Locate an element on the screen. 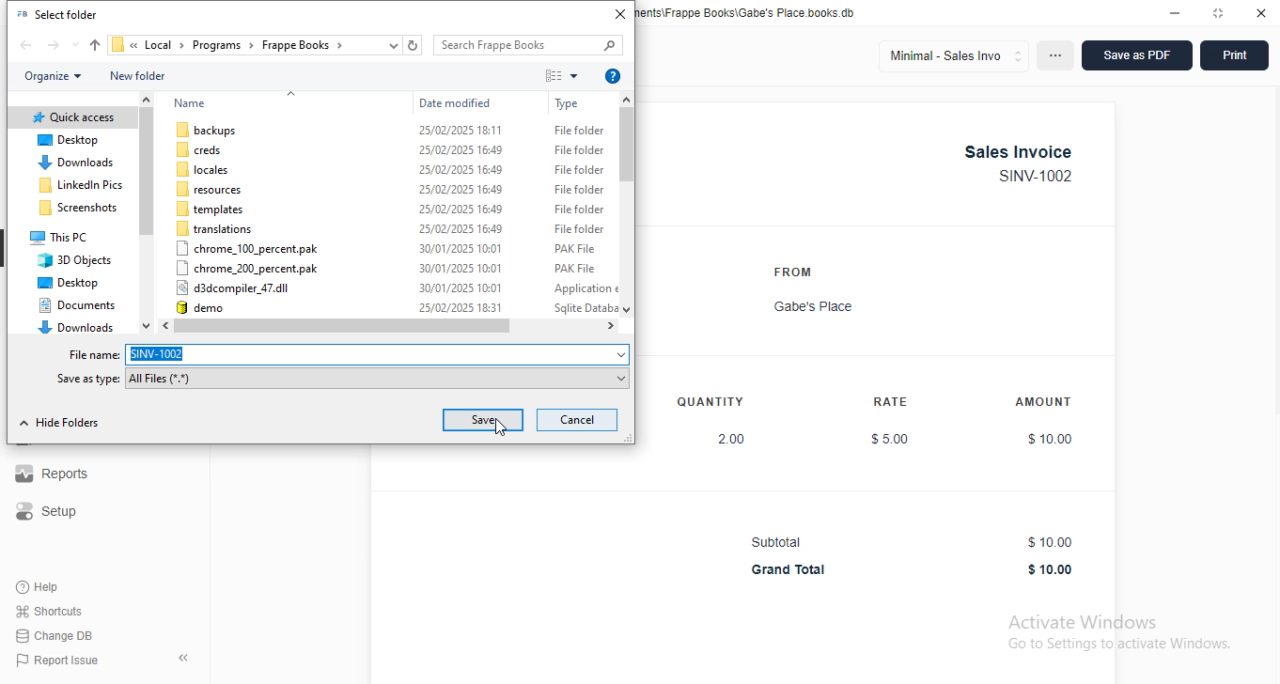 The image size is (1280, 684). translations is located at coordinates (213, 229).